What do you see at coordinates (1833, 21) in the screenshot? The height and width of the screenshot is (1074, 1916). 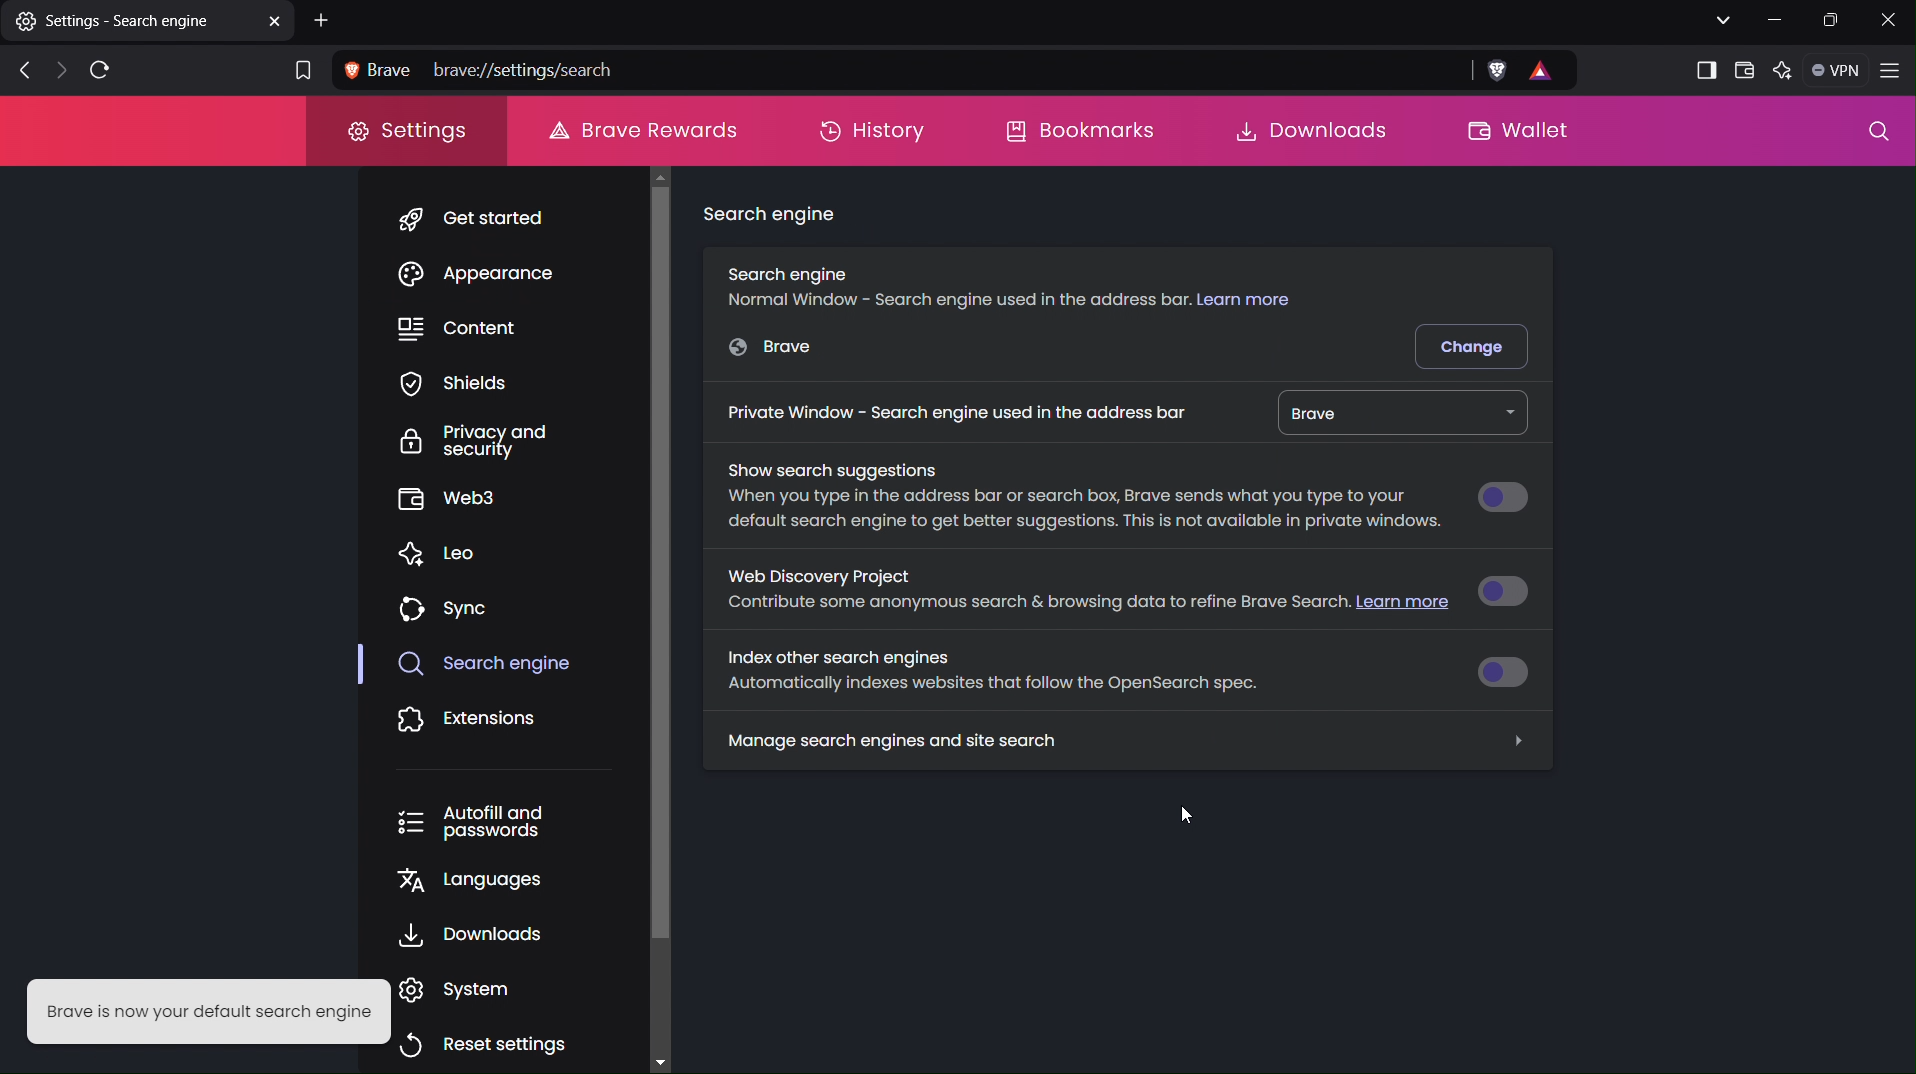 I see `Maximize` at bounding box center [1833, 21].